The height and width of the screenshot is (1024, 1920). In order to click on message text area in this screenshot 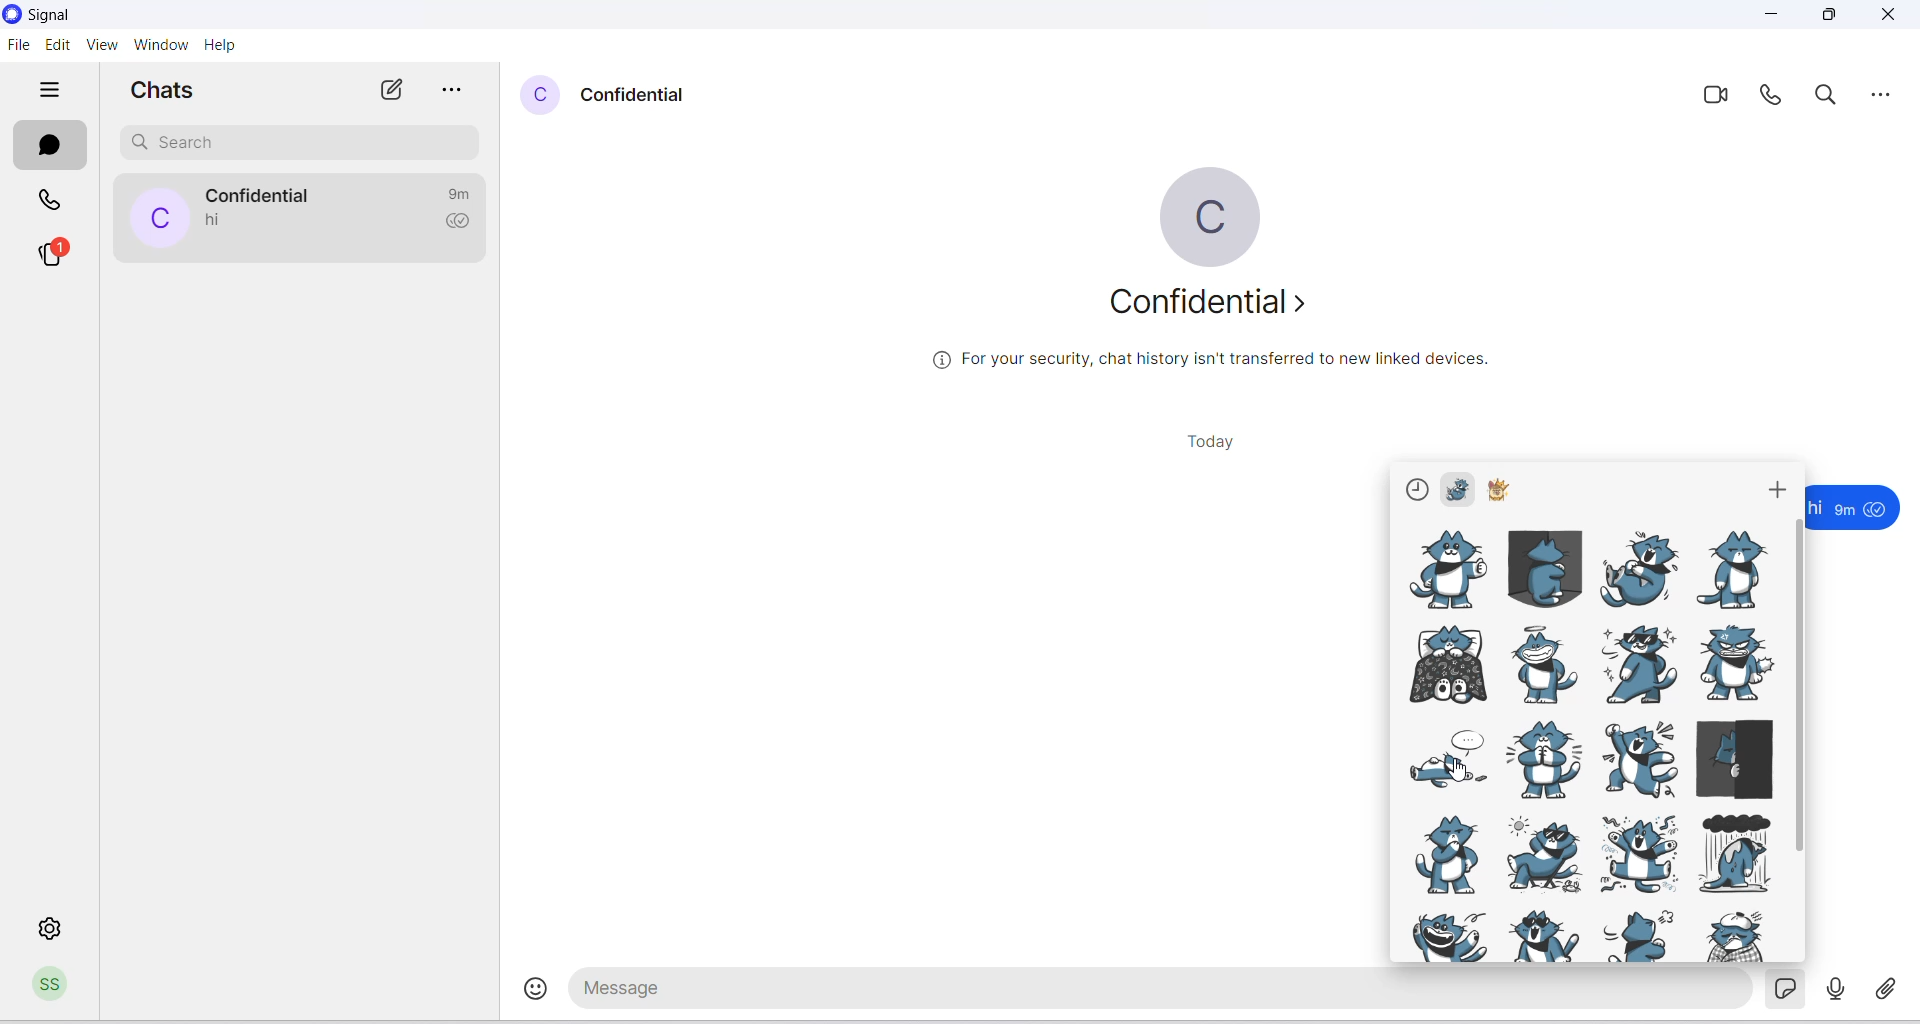, I will do `click(1163, 992)`.